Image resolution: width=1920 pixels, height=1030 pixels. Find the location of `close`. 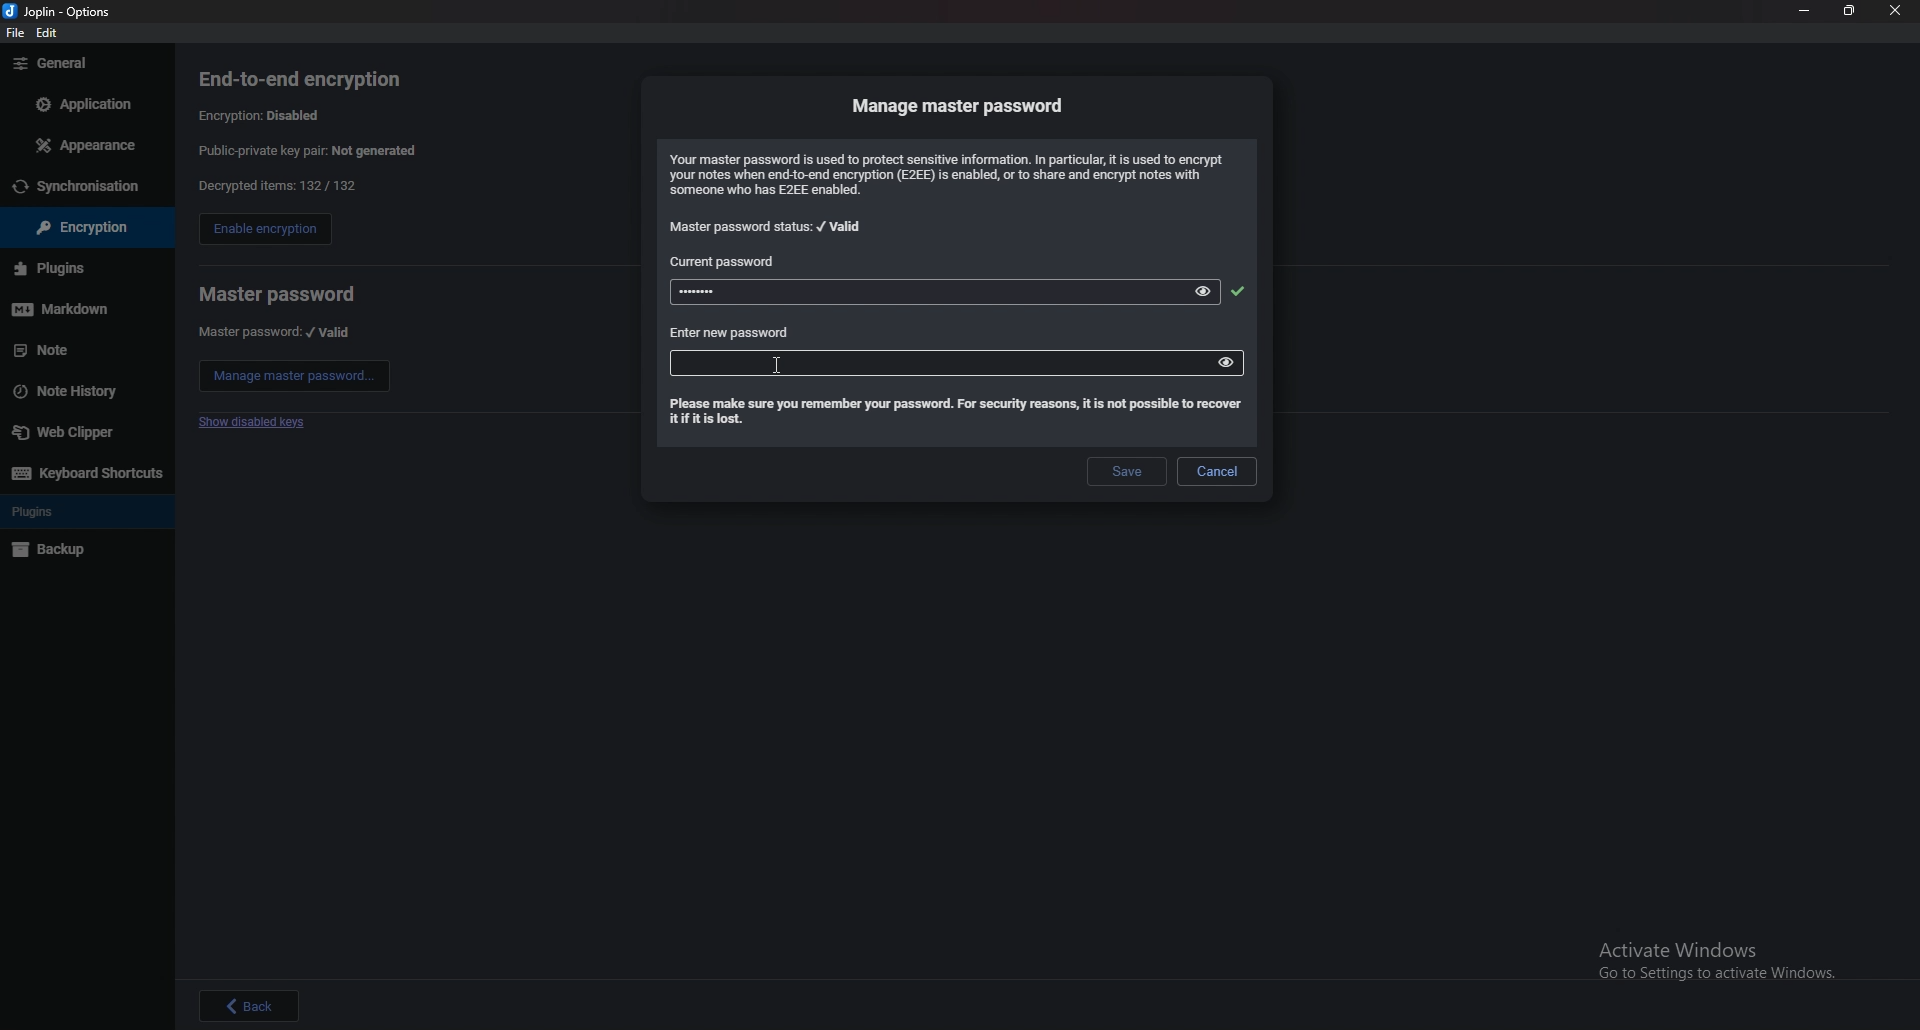

close is located at coordinates (1897, 11).